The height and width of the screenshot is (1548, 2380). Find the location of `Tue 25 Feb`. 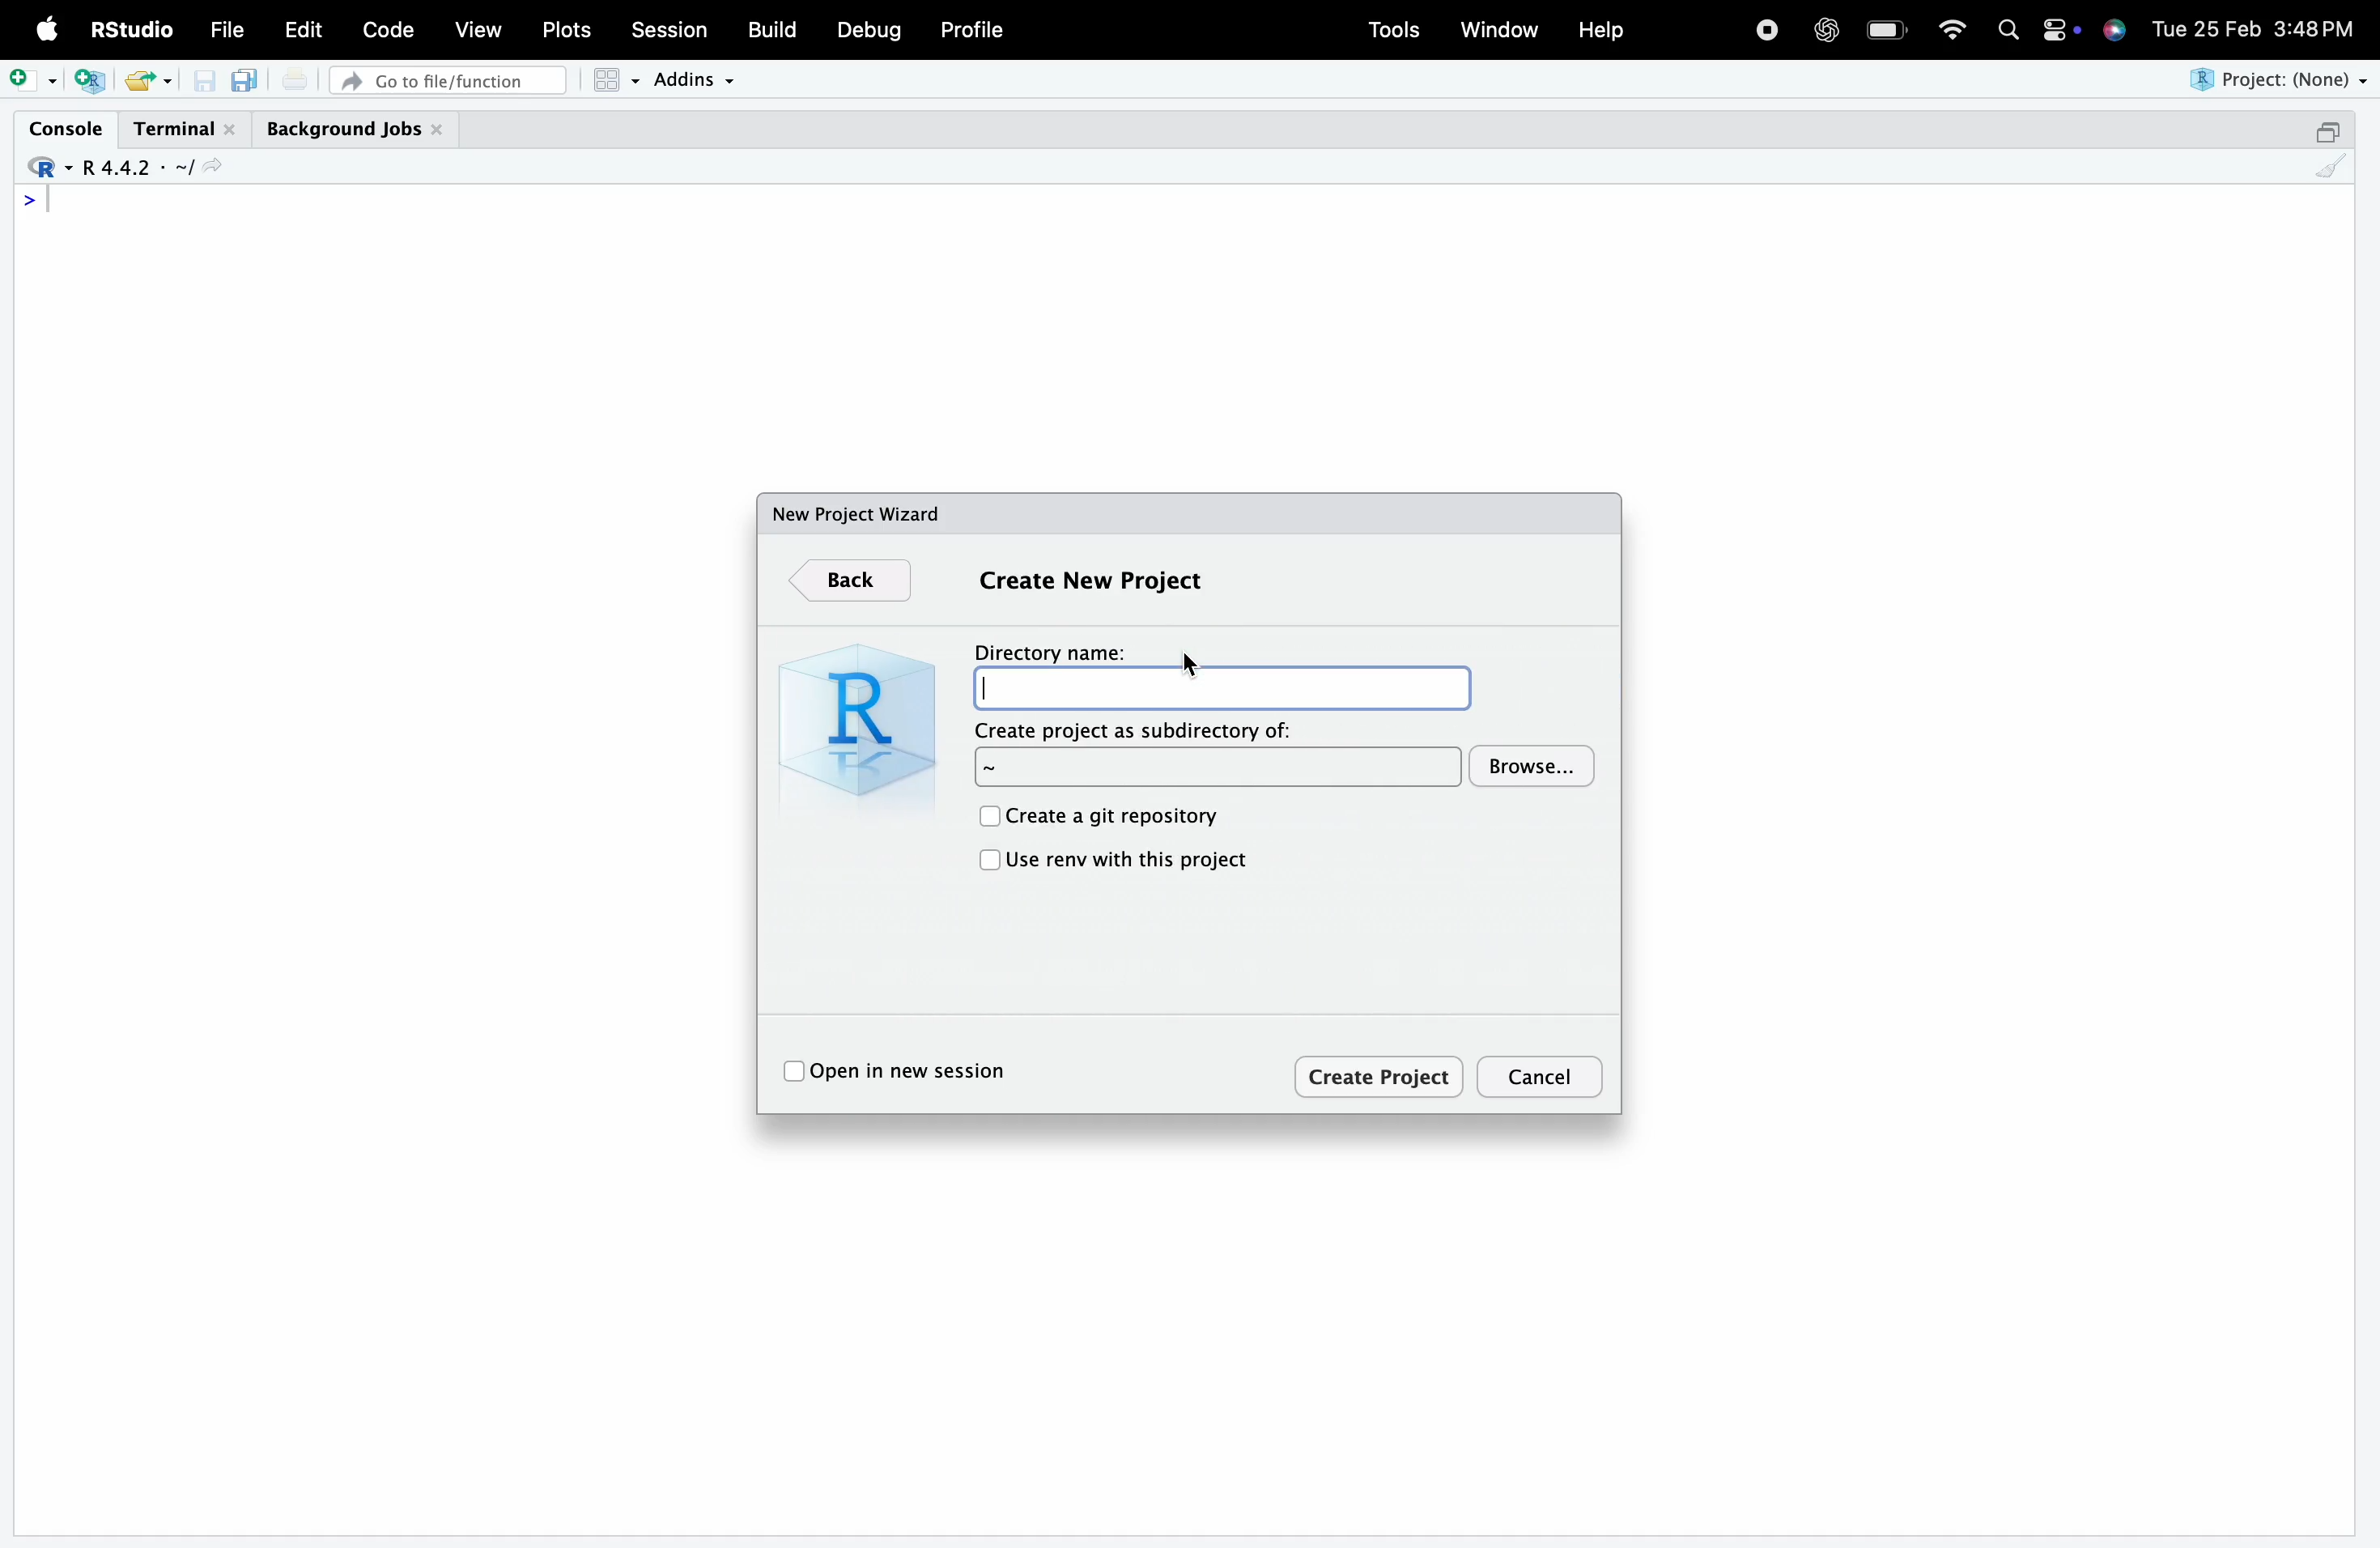

Tue 25 Feb is located at coordinates (2205, 26).